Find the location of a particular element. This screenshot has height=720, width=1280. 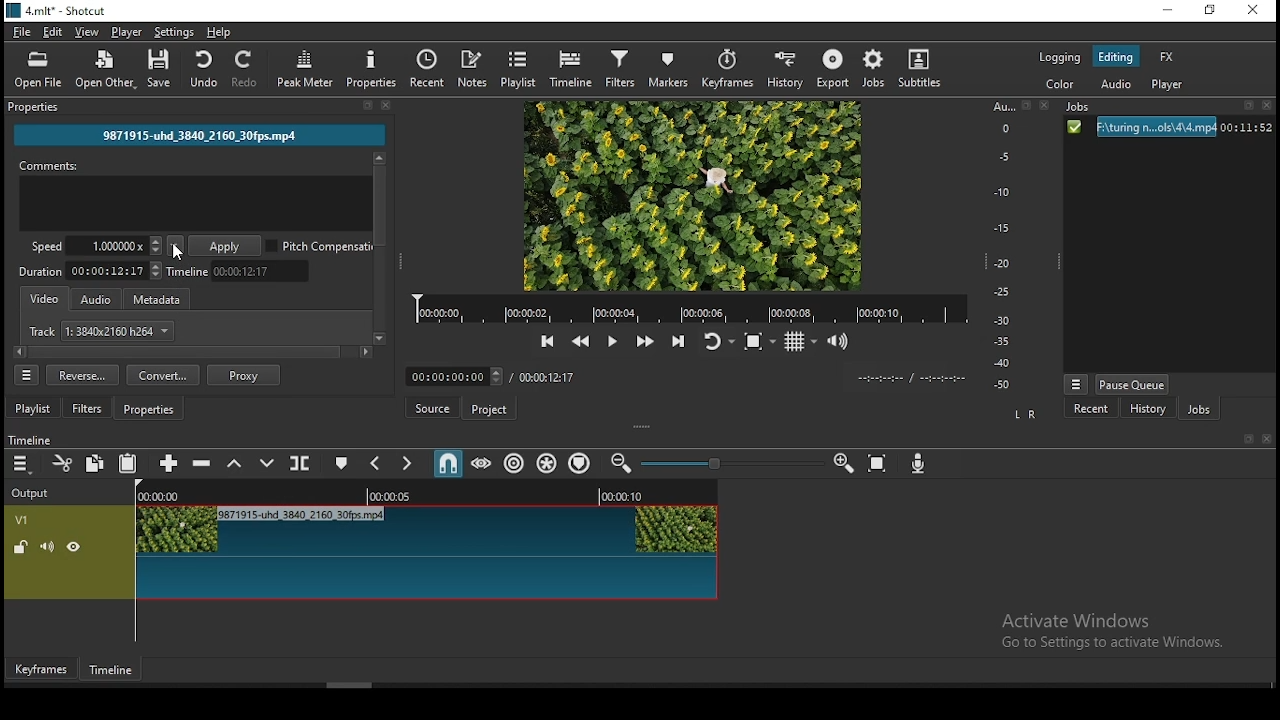

bookmark is located at coordinates (1027, 107).